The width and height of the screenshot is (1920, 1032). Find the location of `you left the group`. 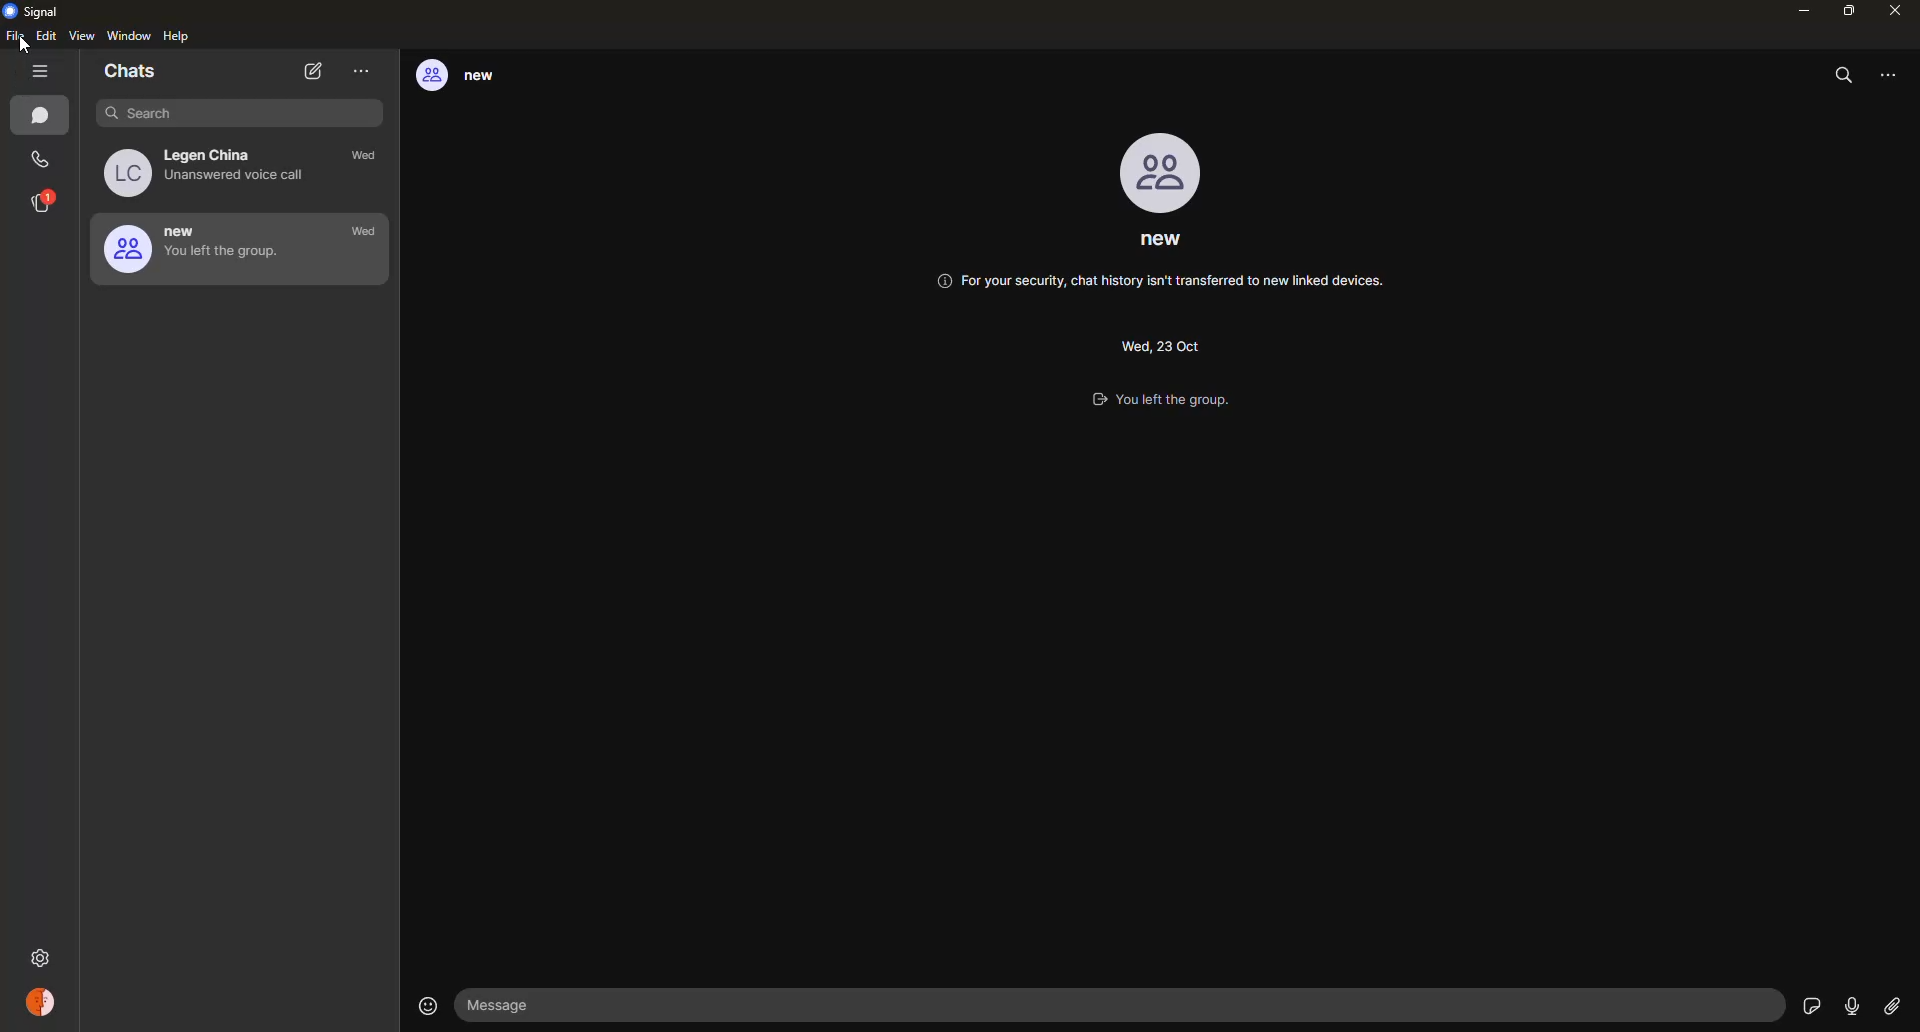

you left the group is located at coordinates (1178, 402).